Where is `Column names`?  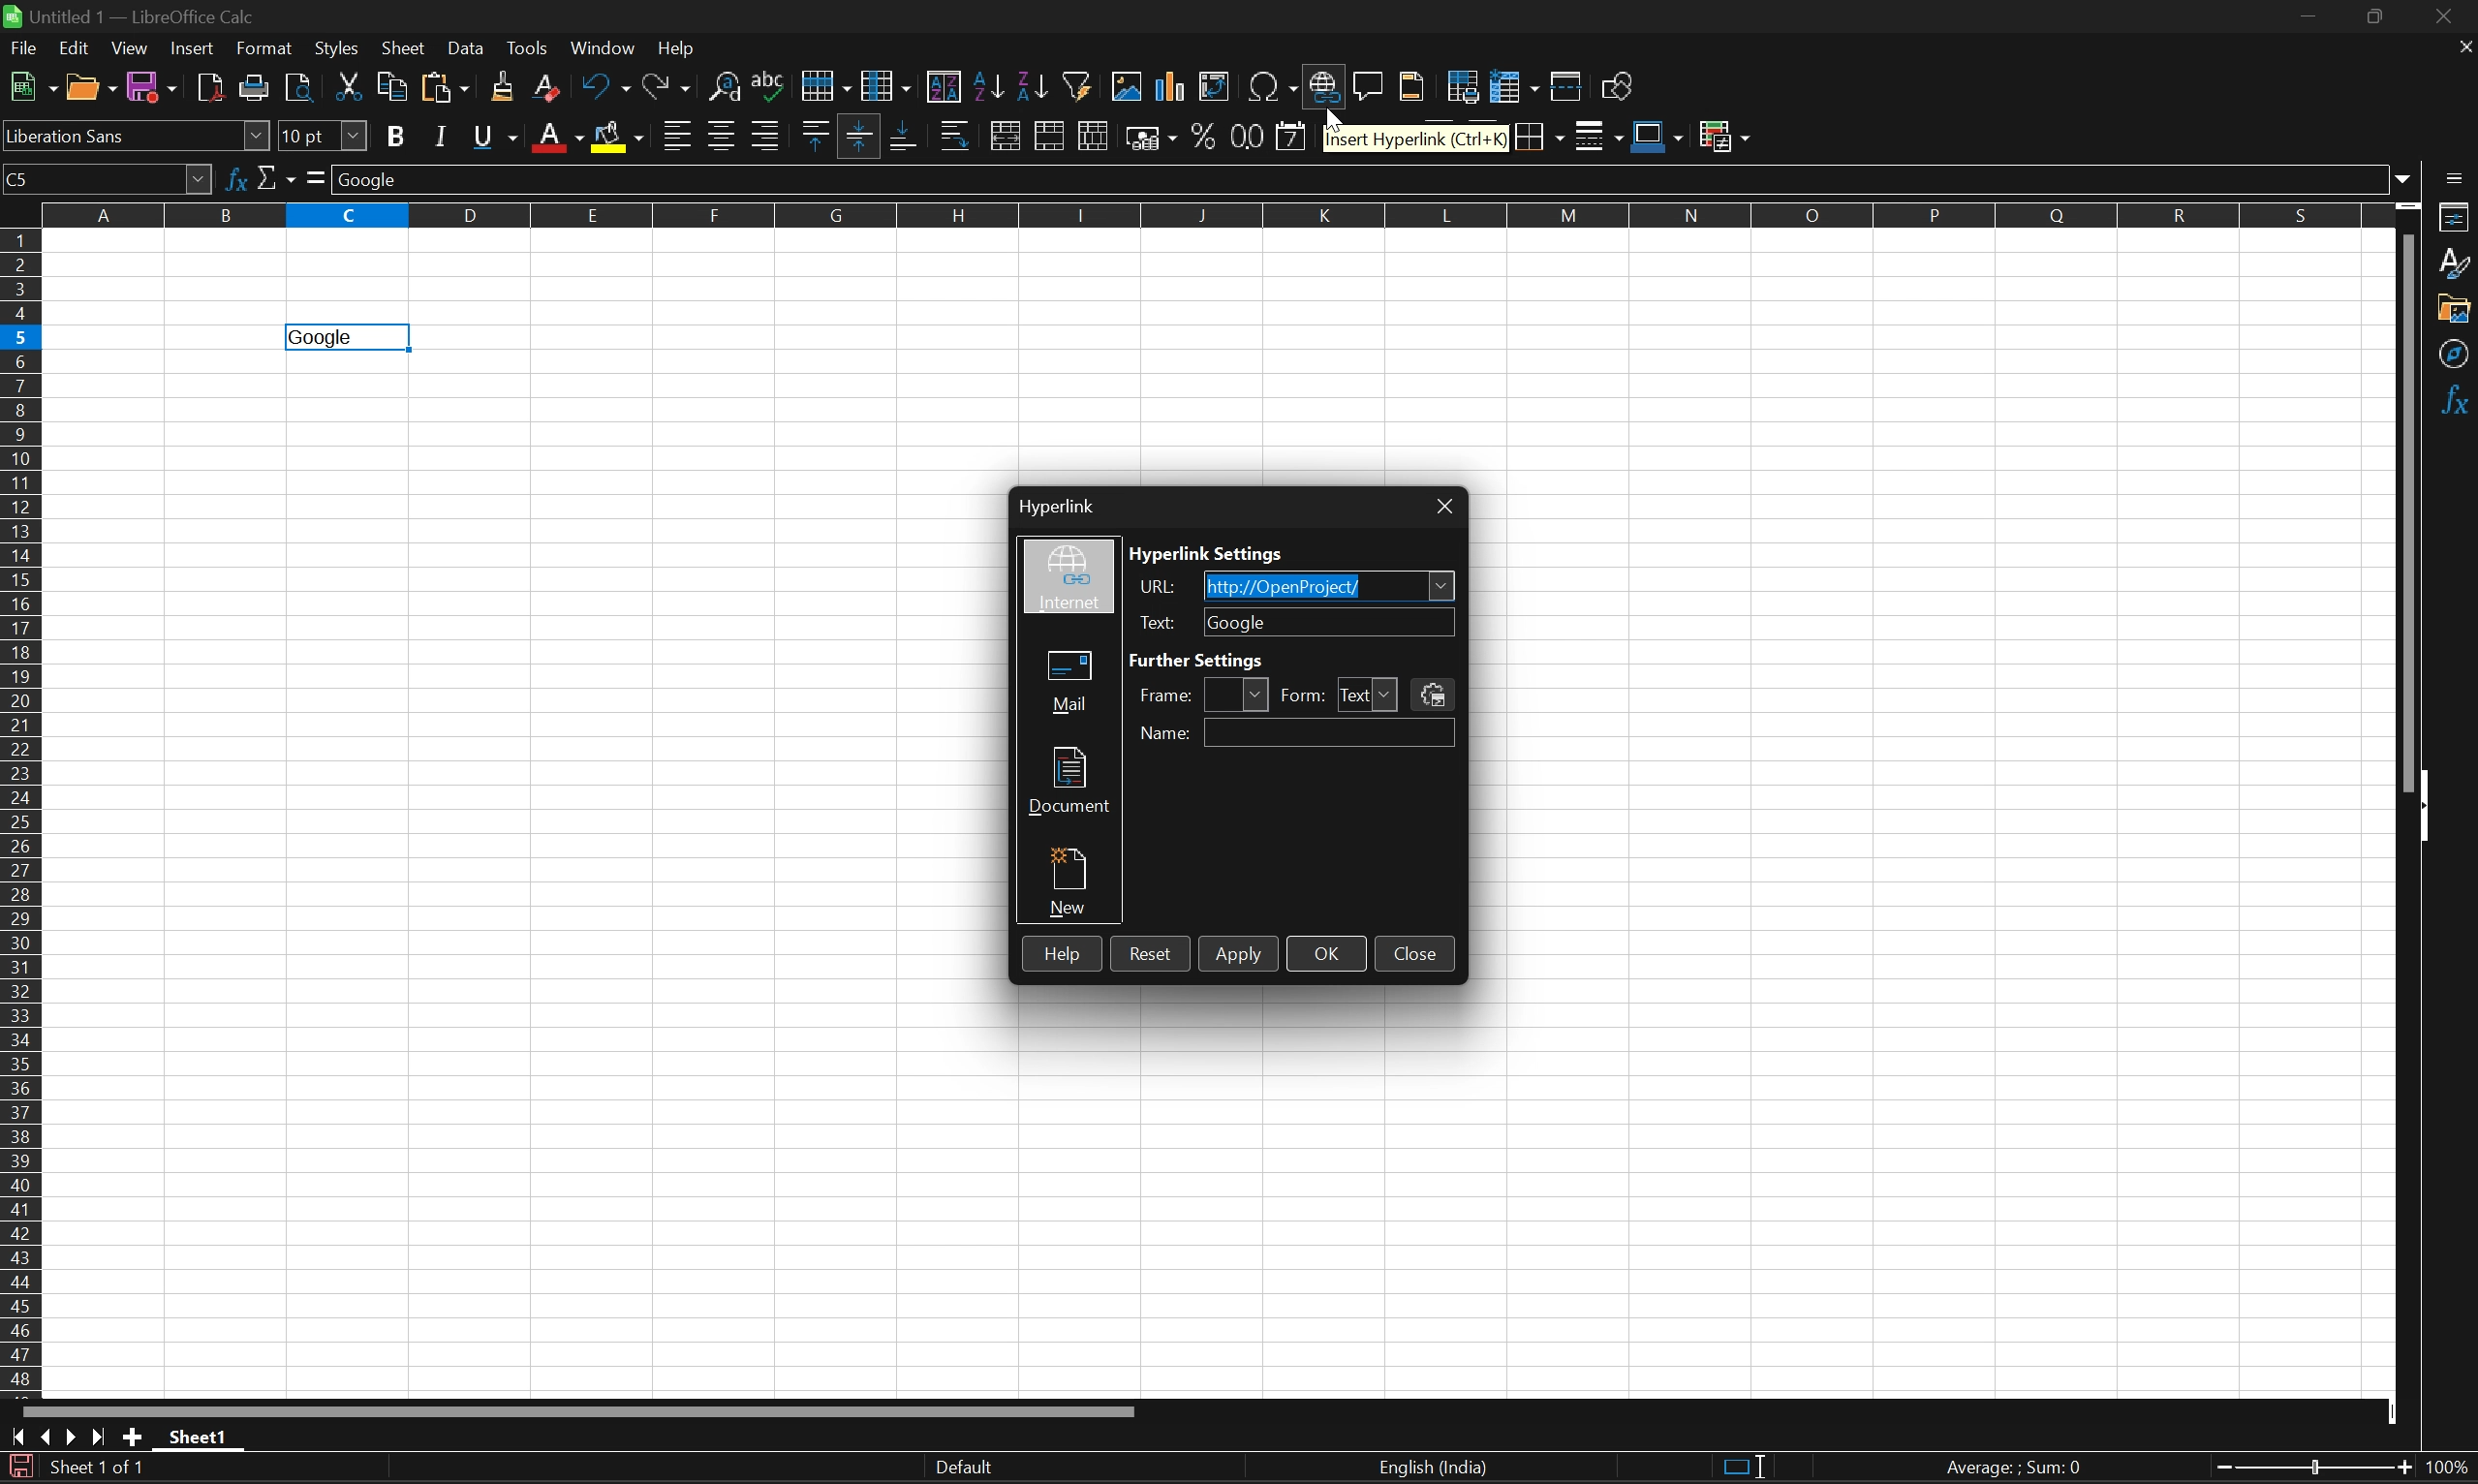
Column names is located at coordinates (1210, 215).